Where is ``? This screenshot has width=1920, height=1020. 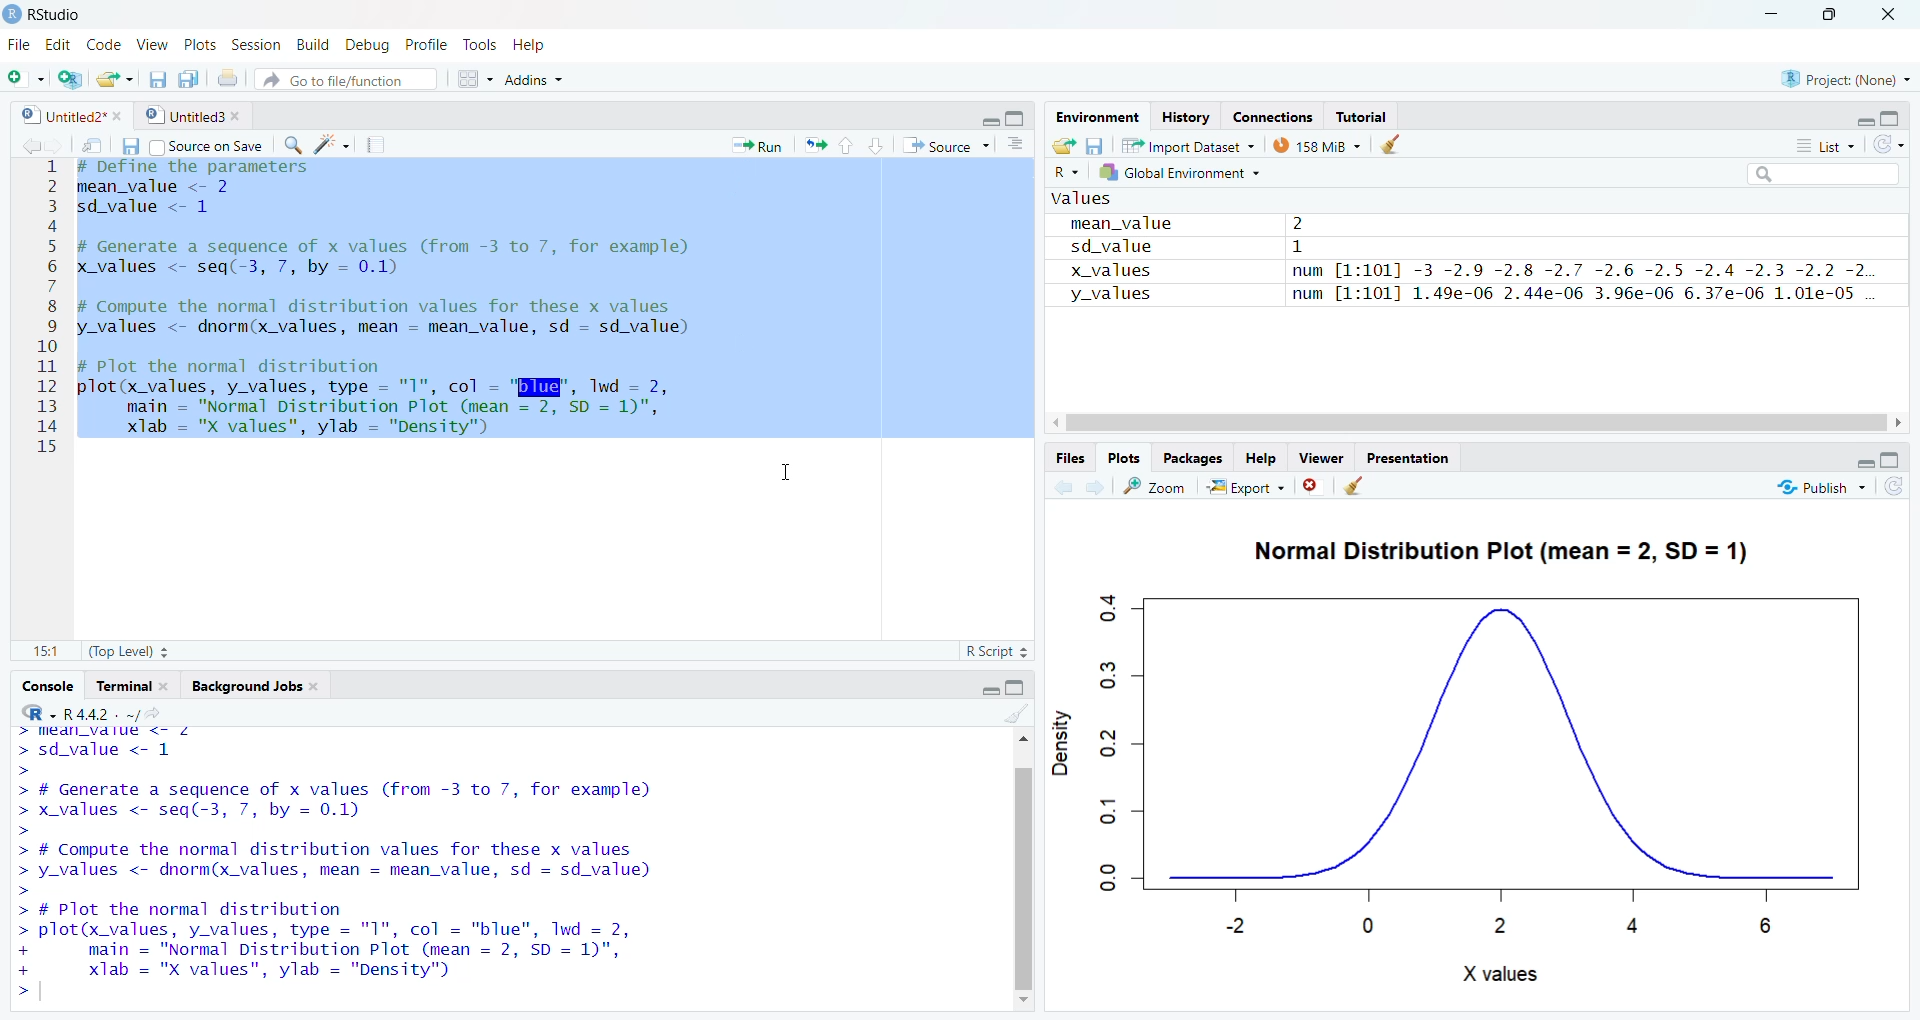
 is located at coordinates (1876, 455).